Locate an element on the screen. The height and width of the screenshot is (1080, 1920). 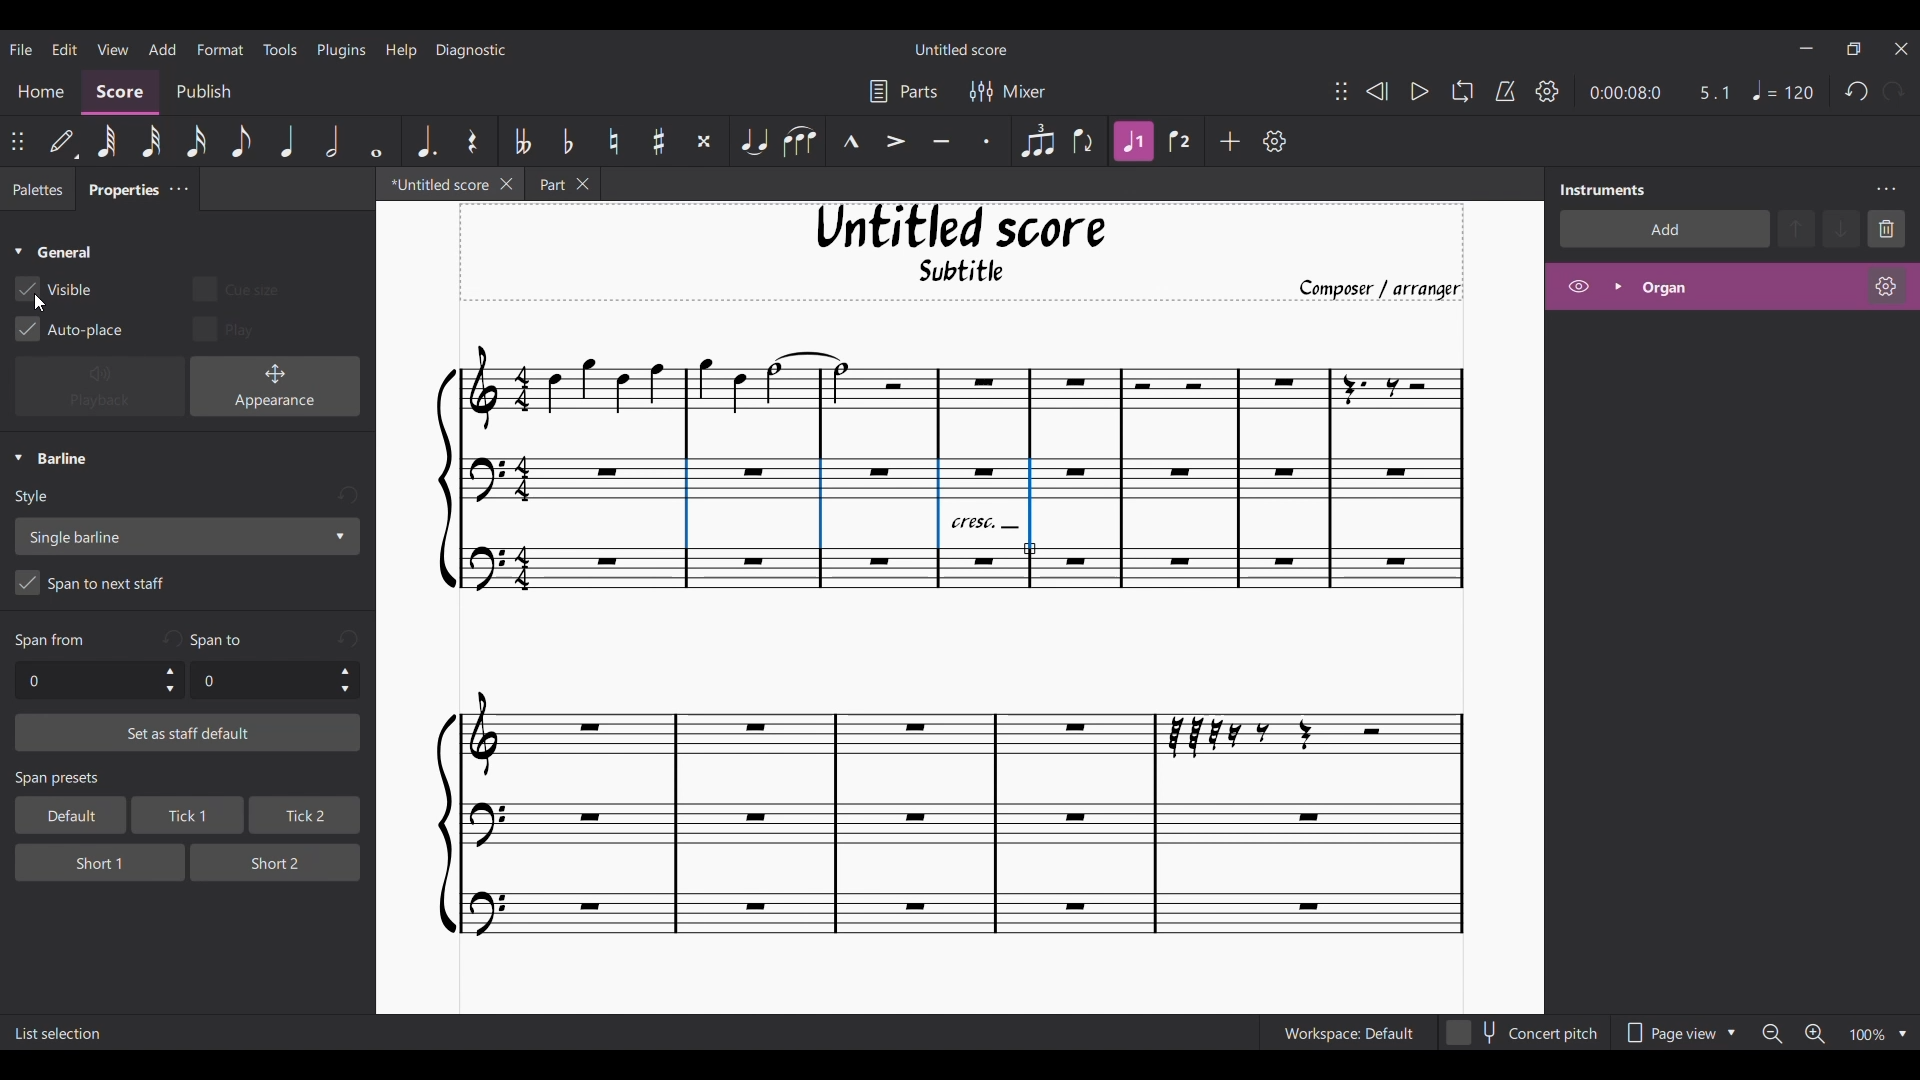
Palette tab is located at coordinates (35, 190).